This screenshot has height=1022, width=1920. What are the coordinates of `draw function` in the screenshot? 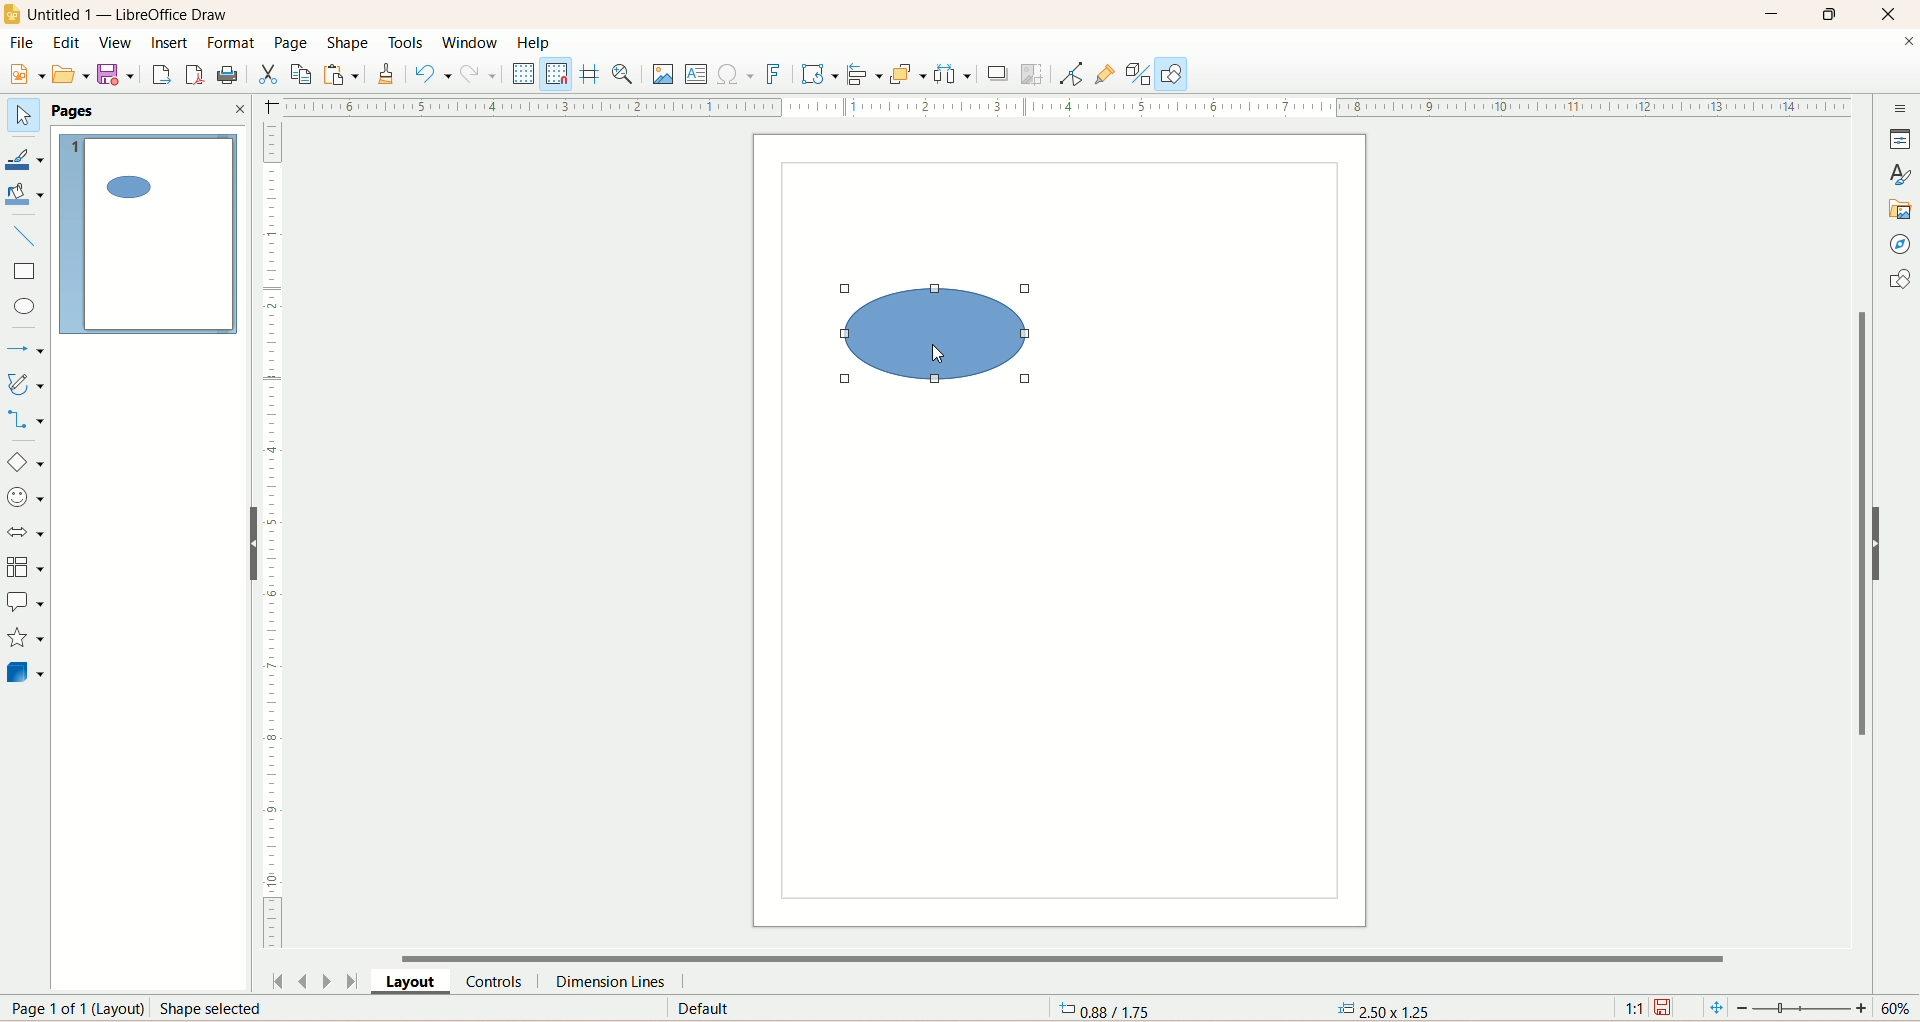 It's located at (1175, 75).